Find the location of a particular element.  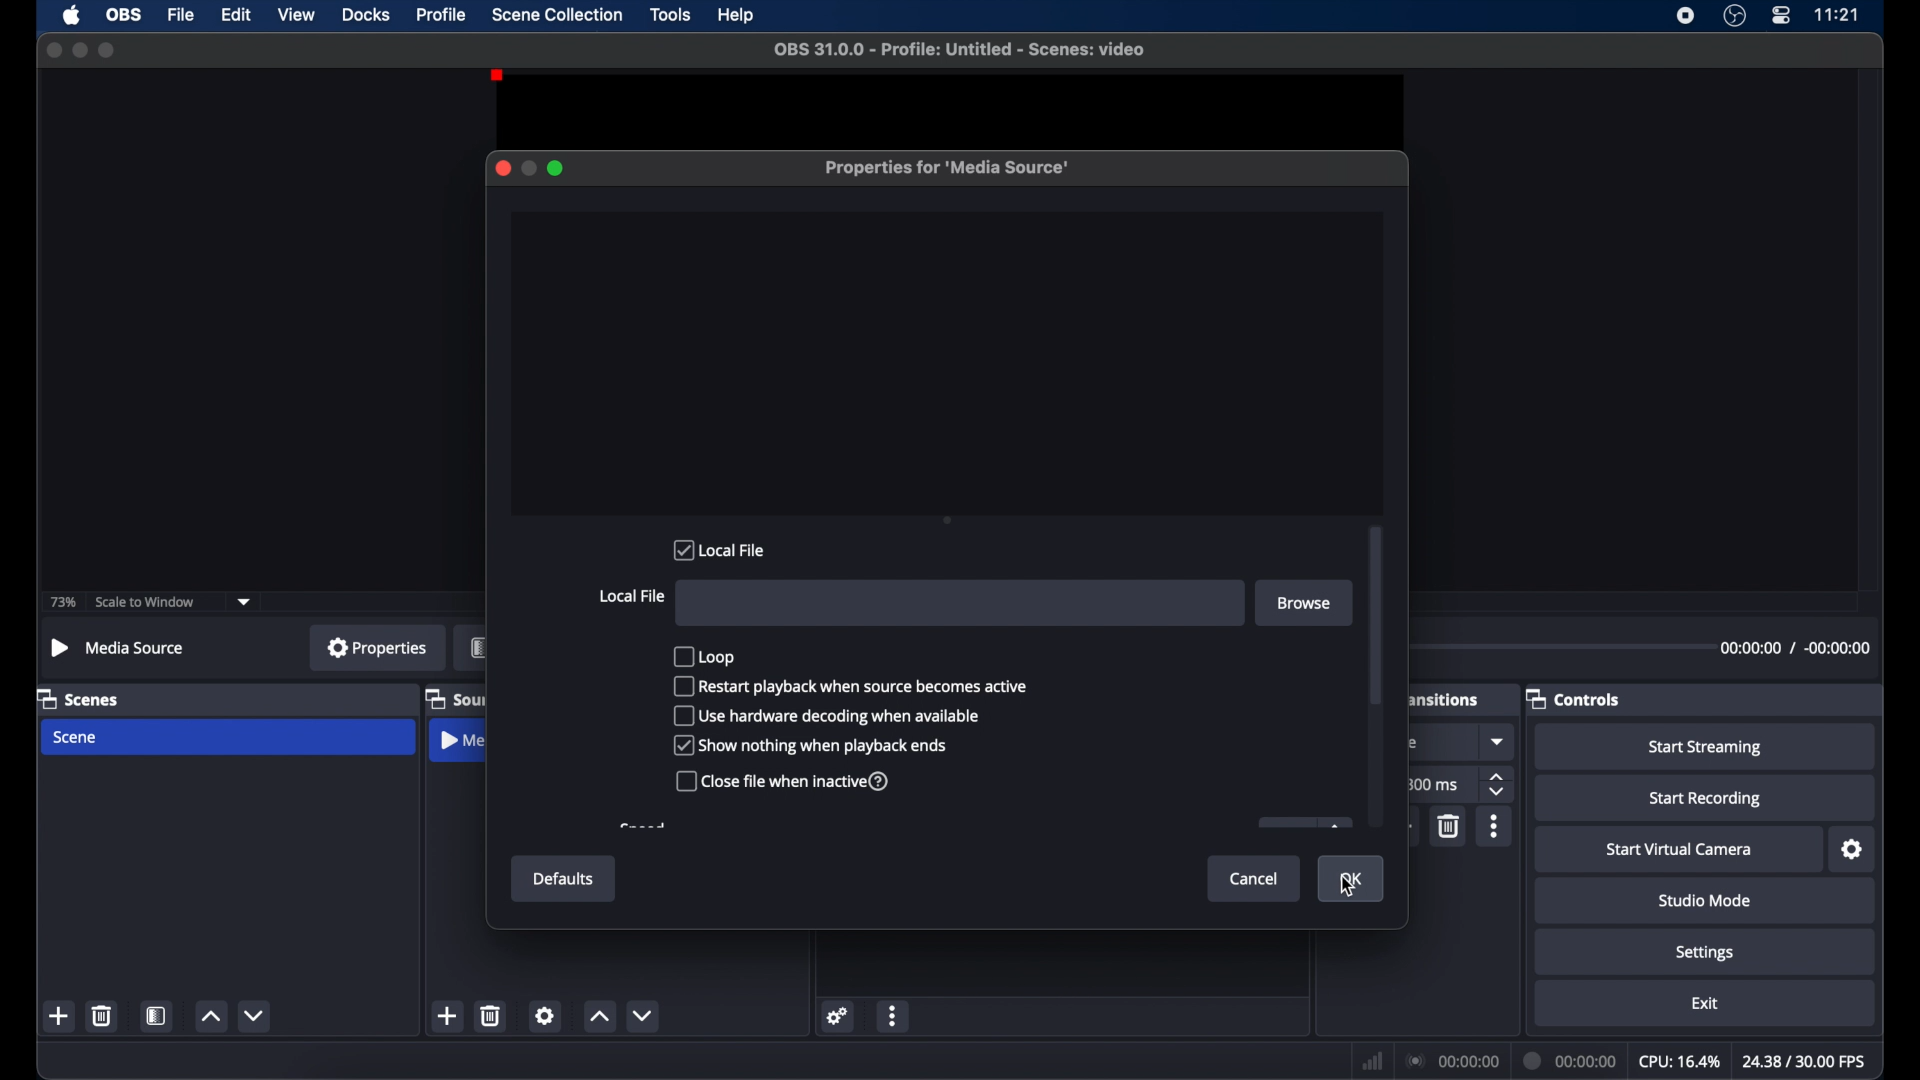

add is located at coordinates (448, 1016).